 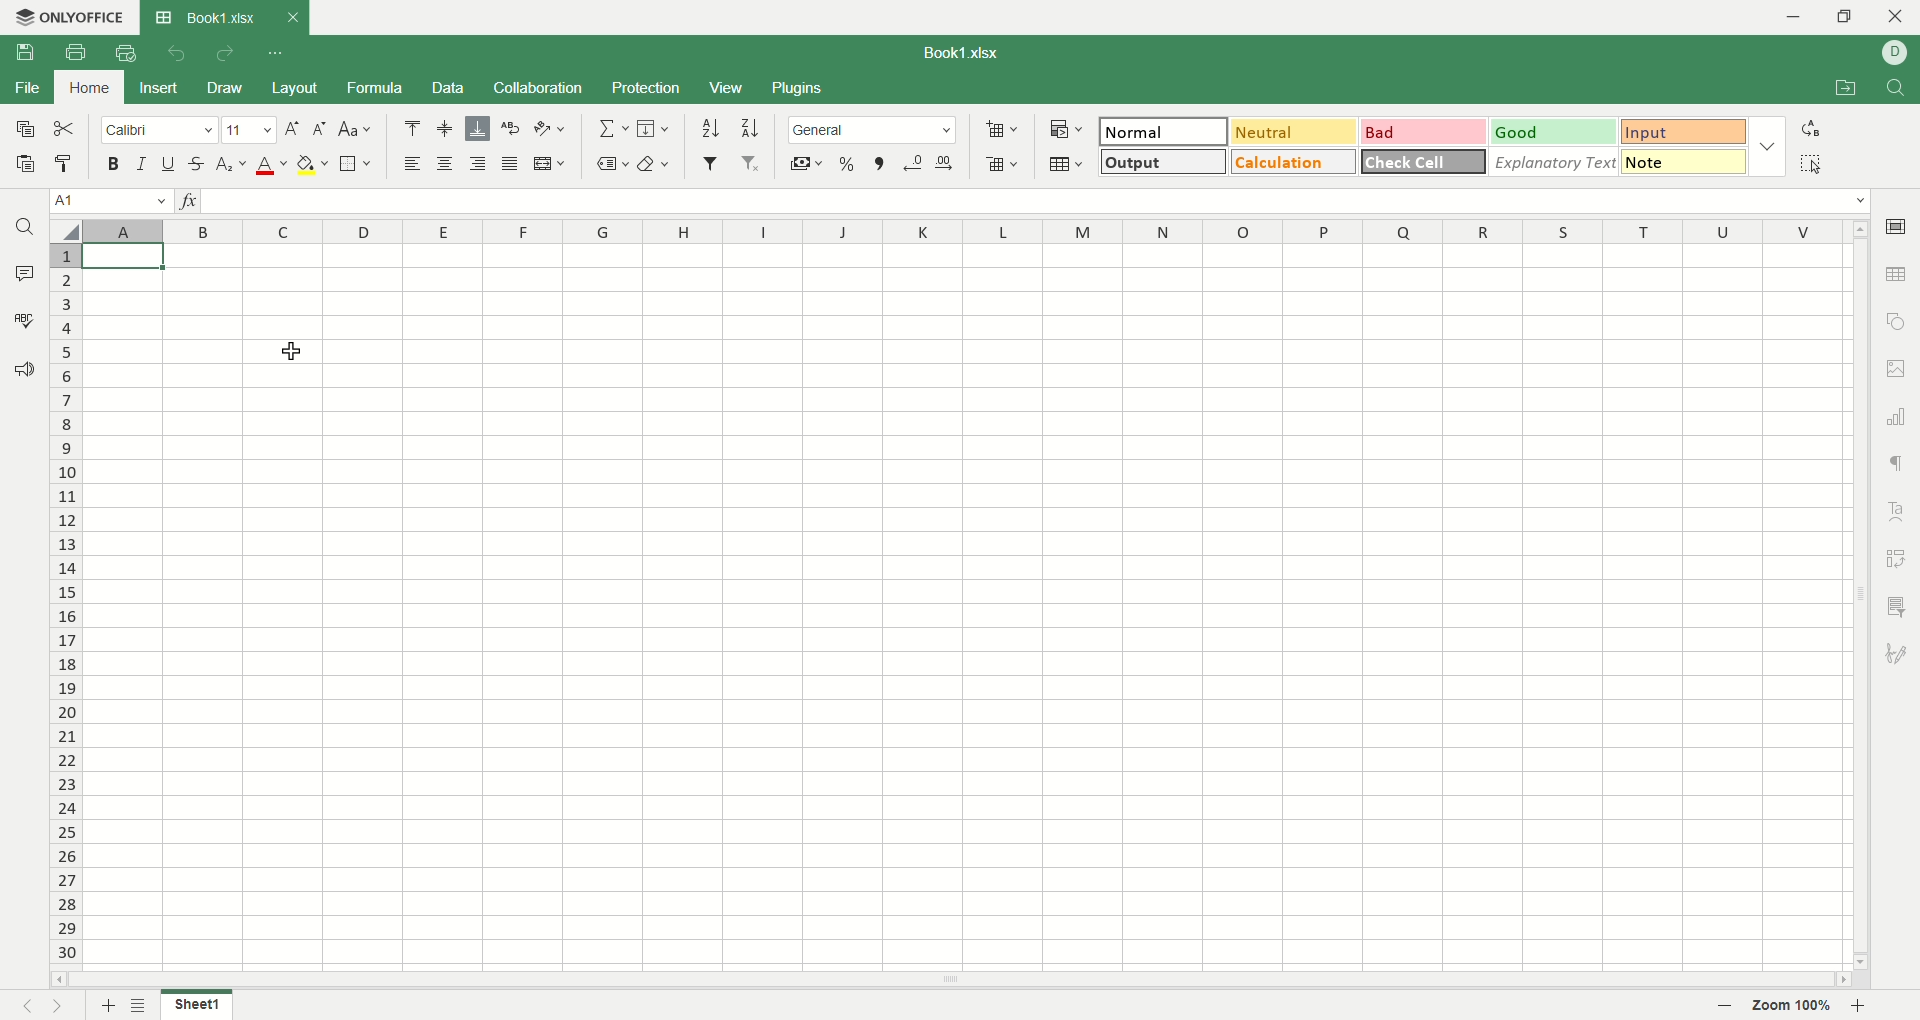 What do you see at coordinates (1785, 16) in the screenshot?
I see `minimize` at bounding box center [1785, 16].